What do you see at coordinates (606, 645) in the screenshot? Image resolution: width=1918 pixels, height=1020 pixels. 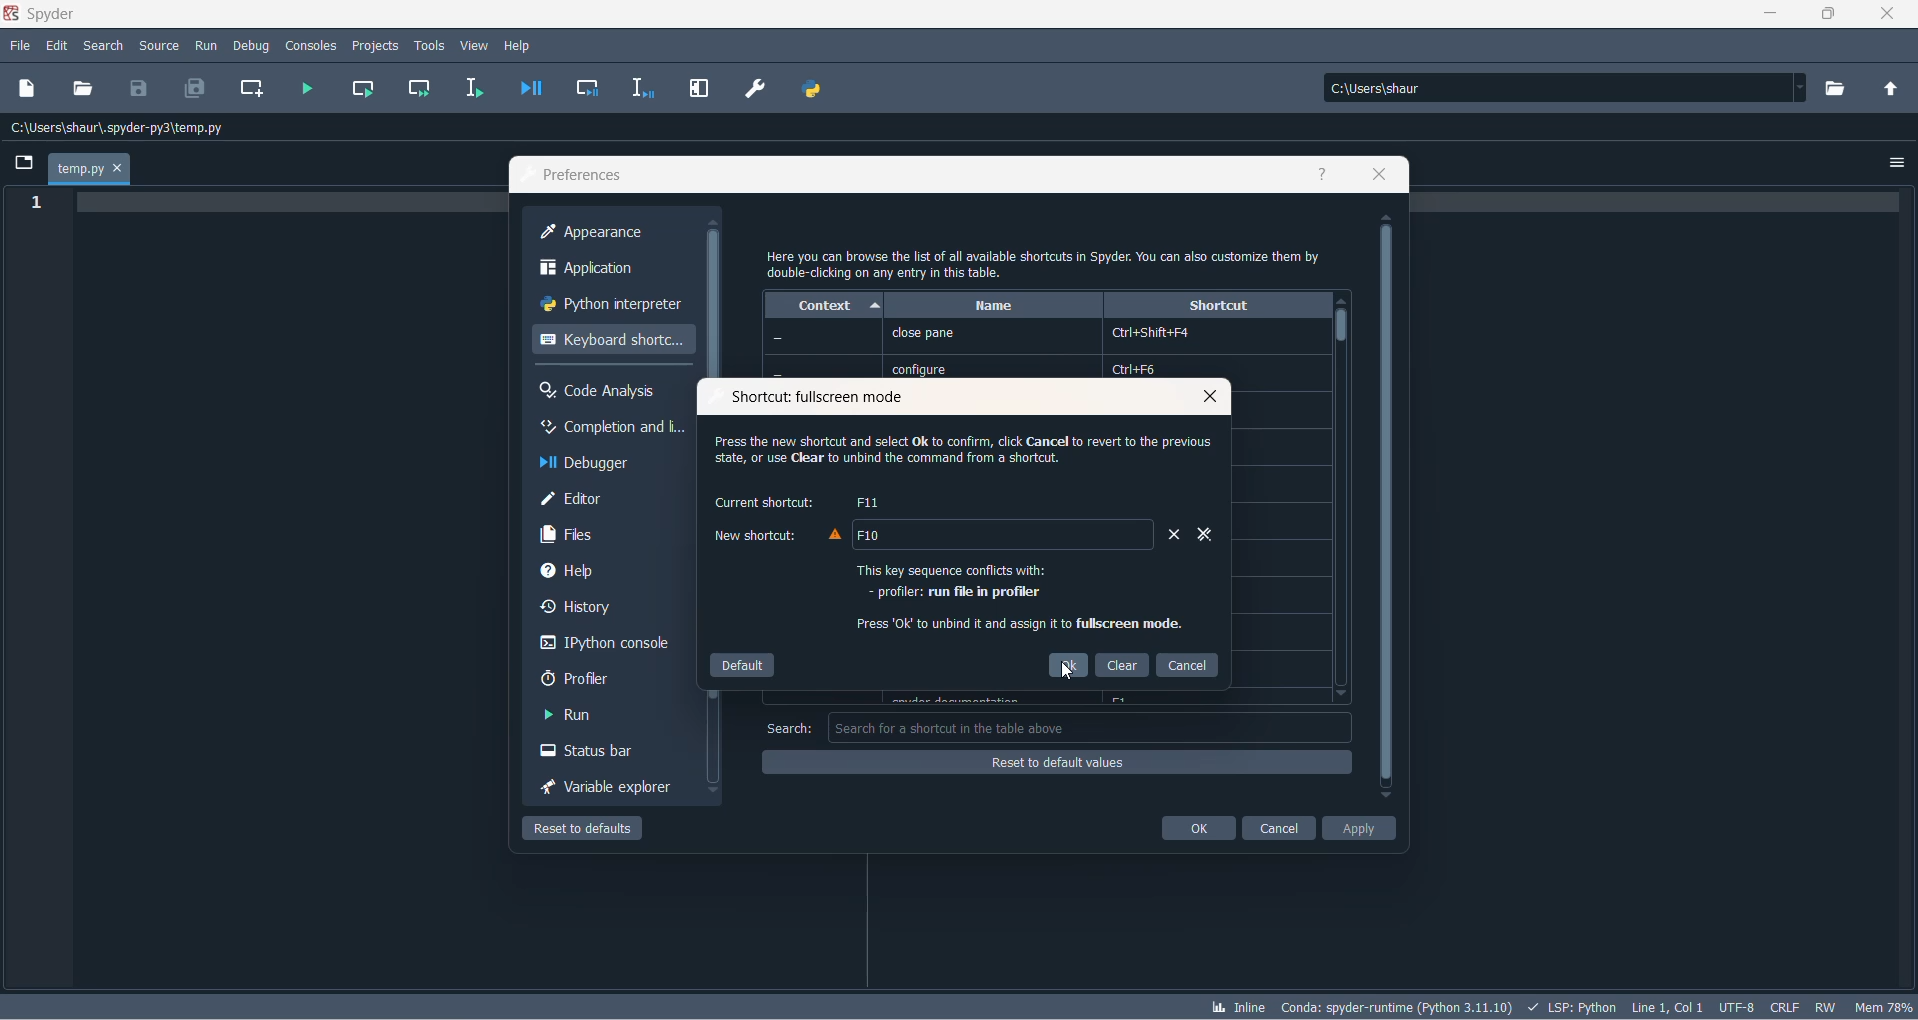 I see `ipython console` at bounding box center [606, 645].